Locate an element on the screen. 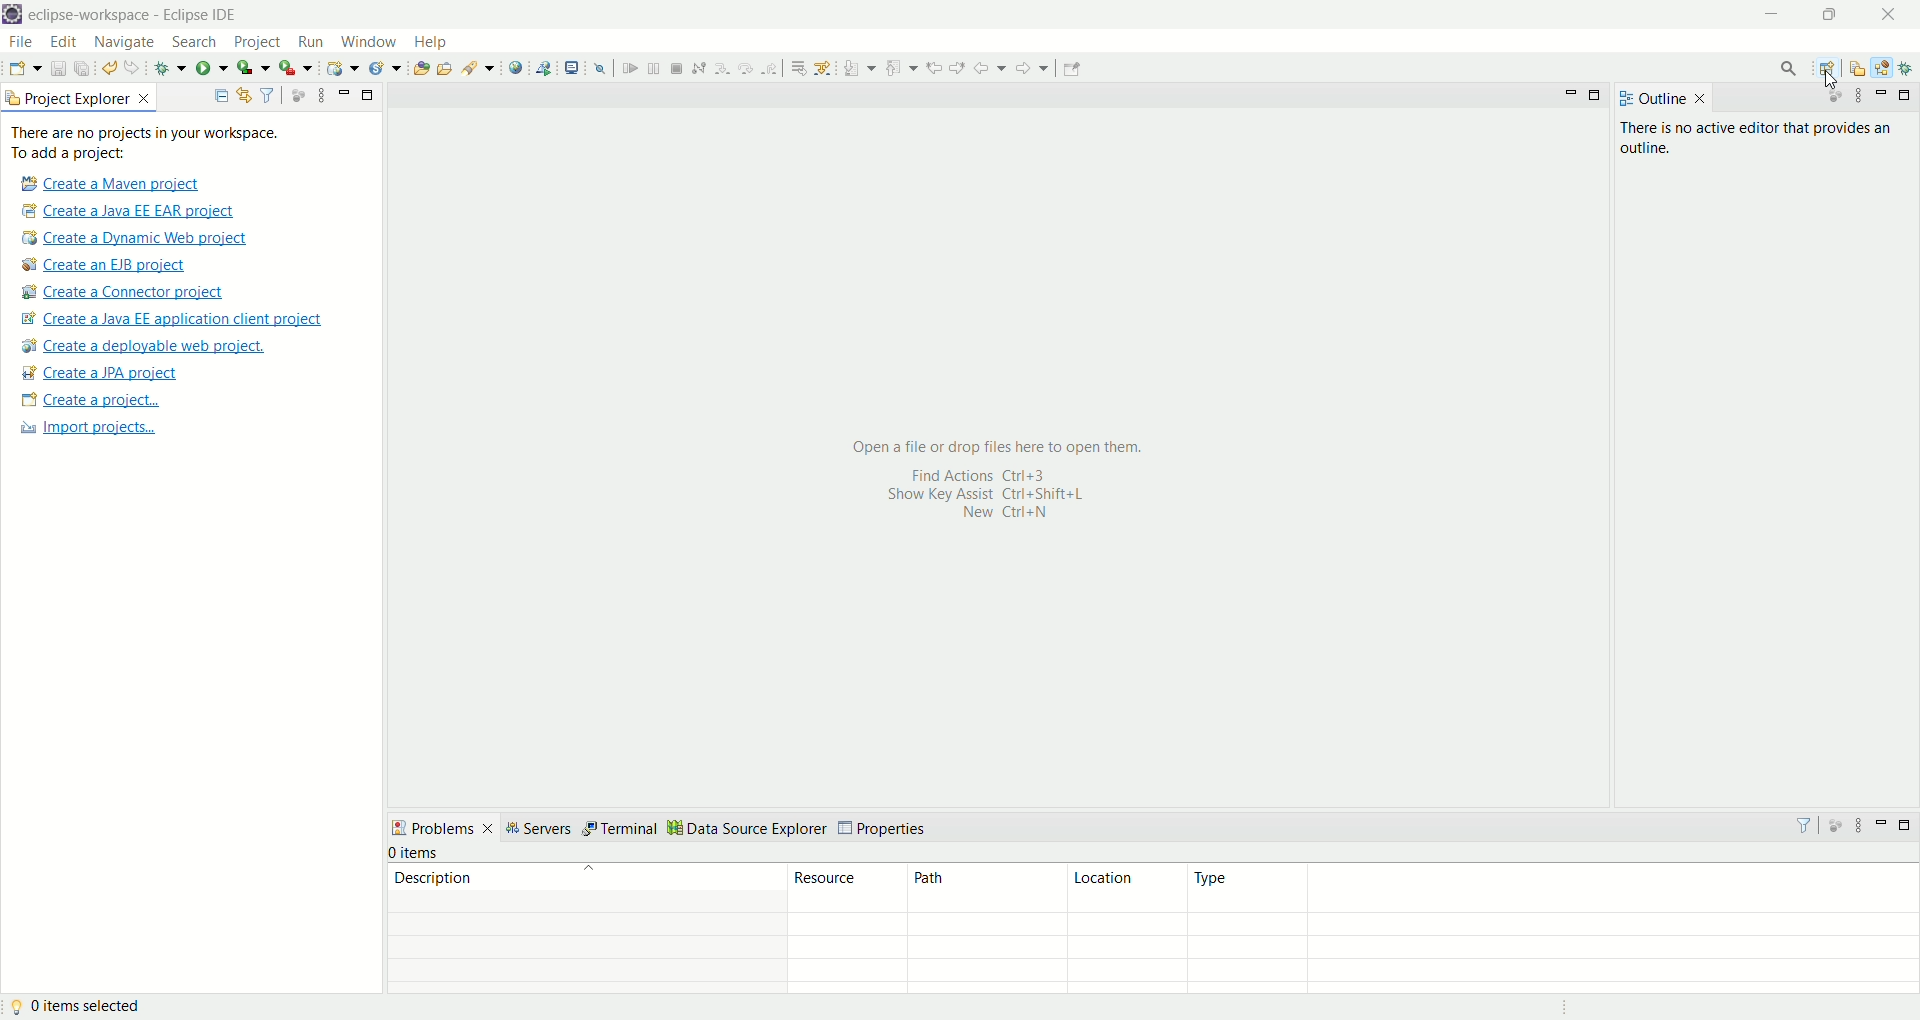  previous edit location is located at coordinates (958, 68).